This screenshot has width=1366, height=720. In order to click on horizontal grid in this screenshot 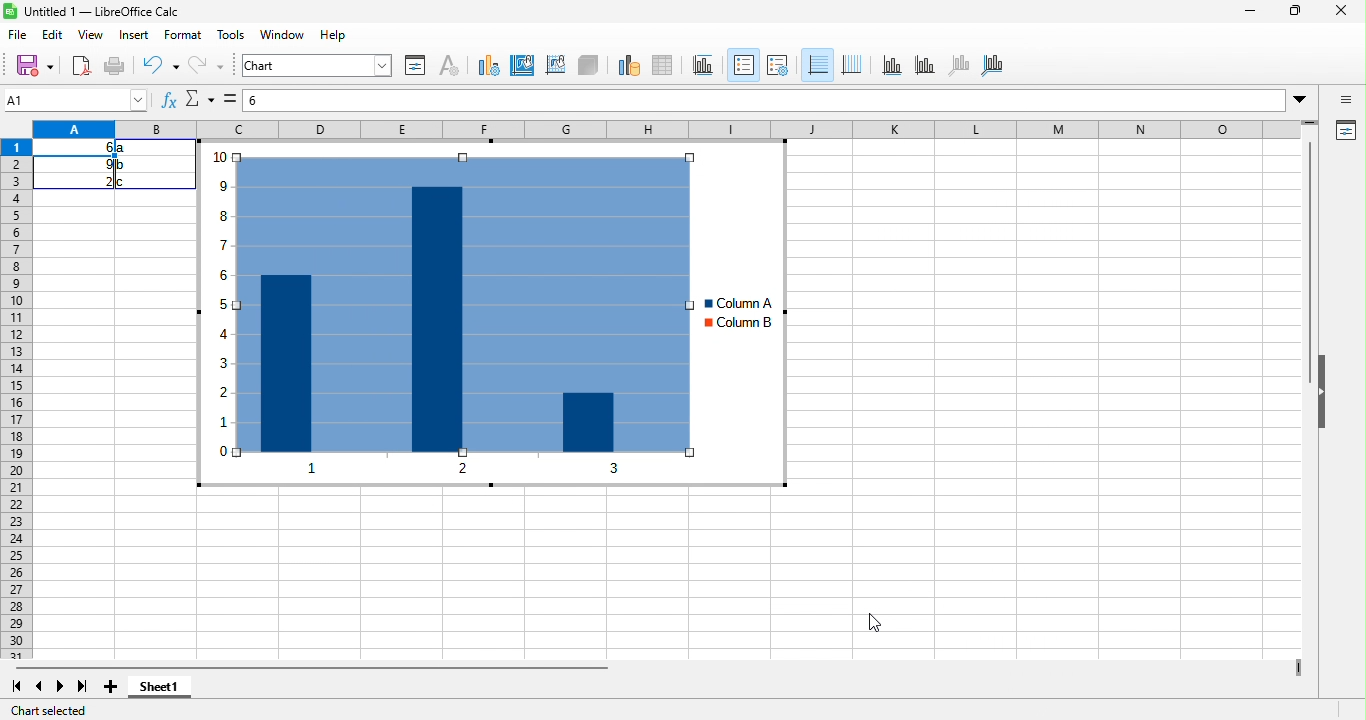, I will do `click(818, 62)`.